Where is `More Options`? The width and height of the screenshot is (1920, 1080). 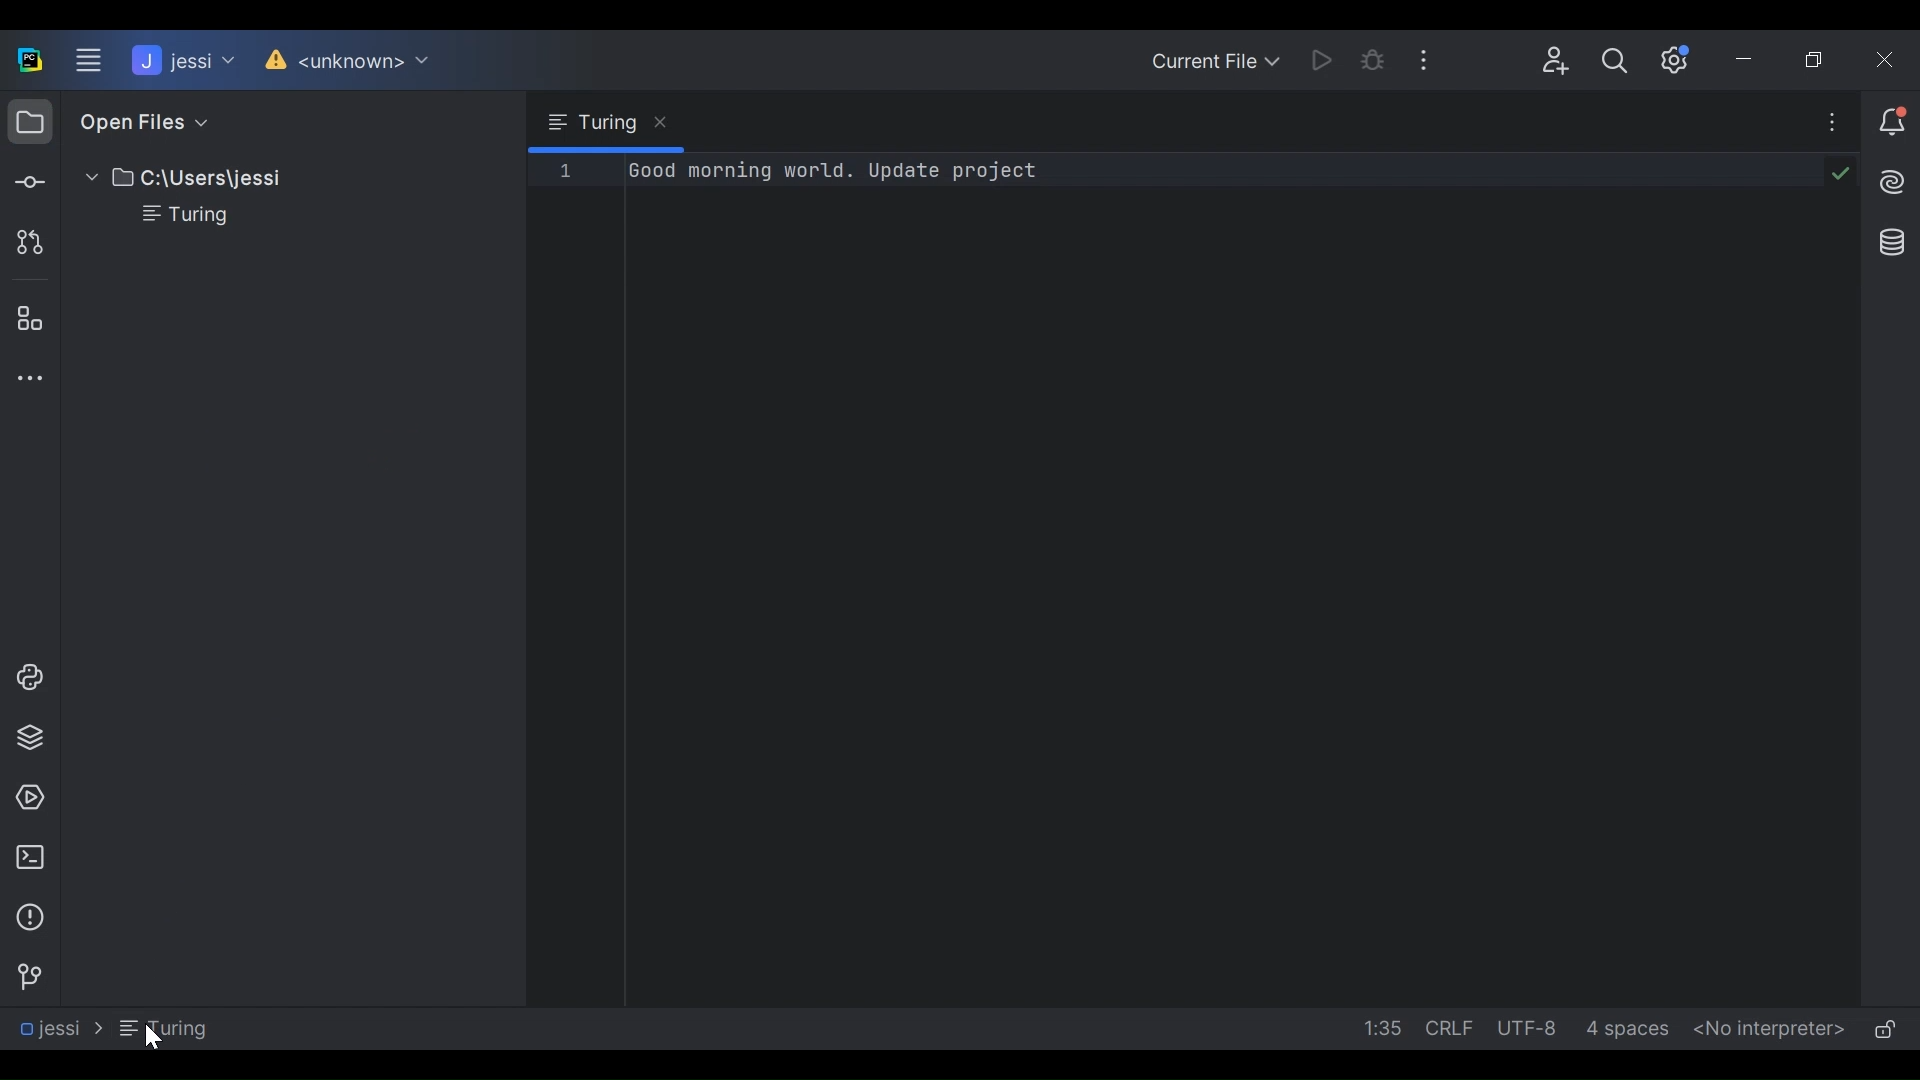
More Options is located at coordinates (1822, 121).